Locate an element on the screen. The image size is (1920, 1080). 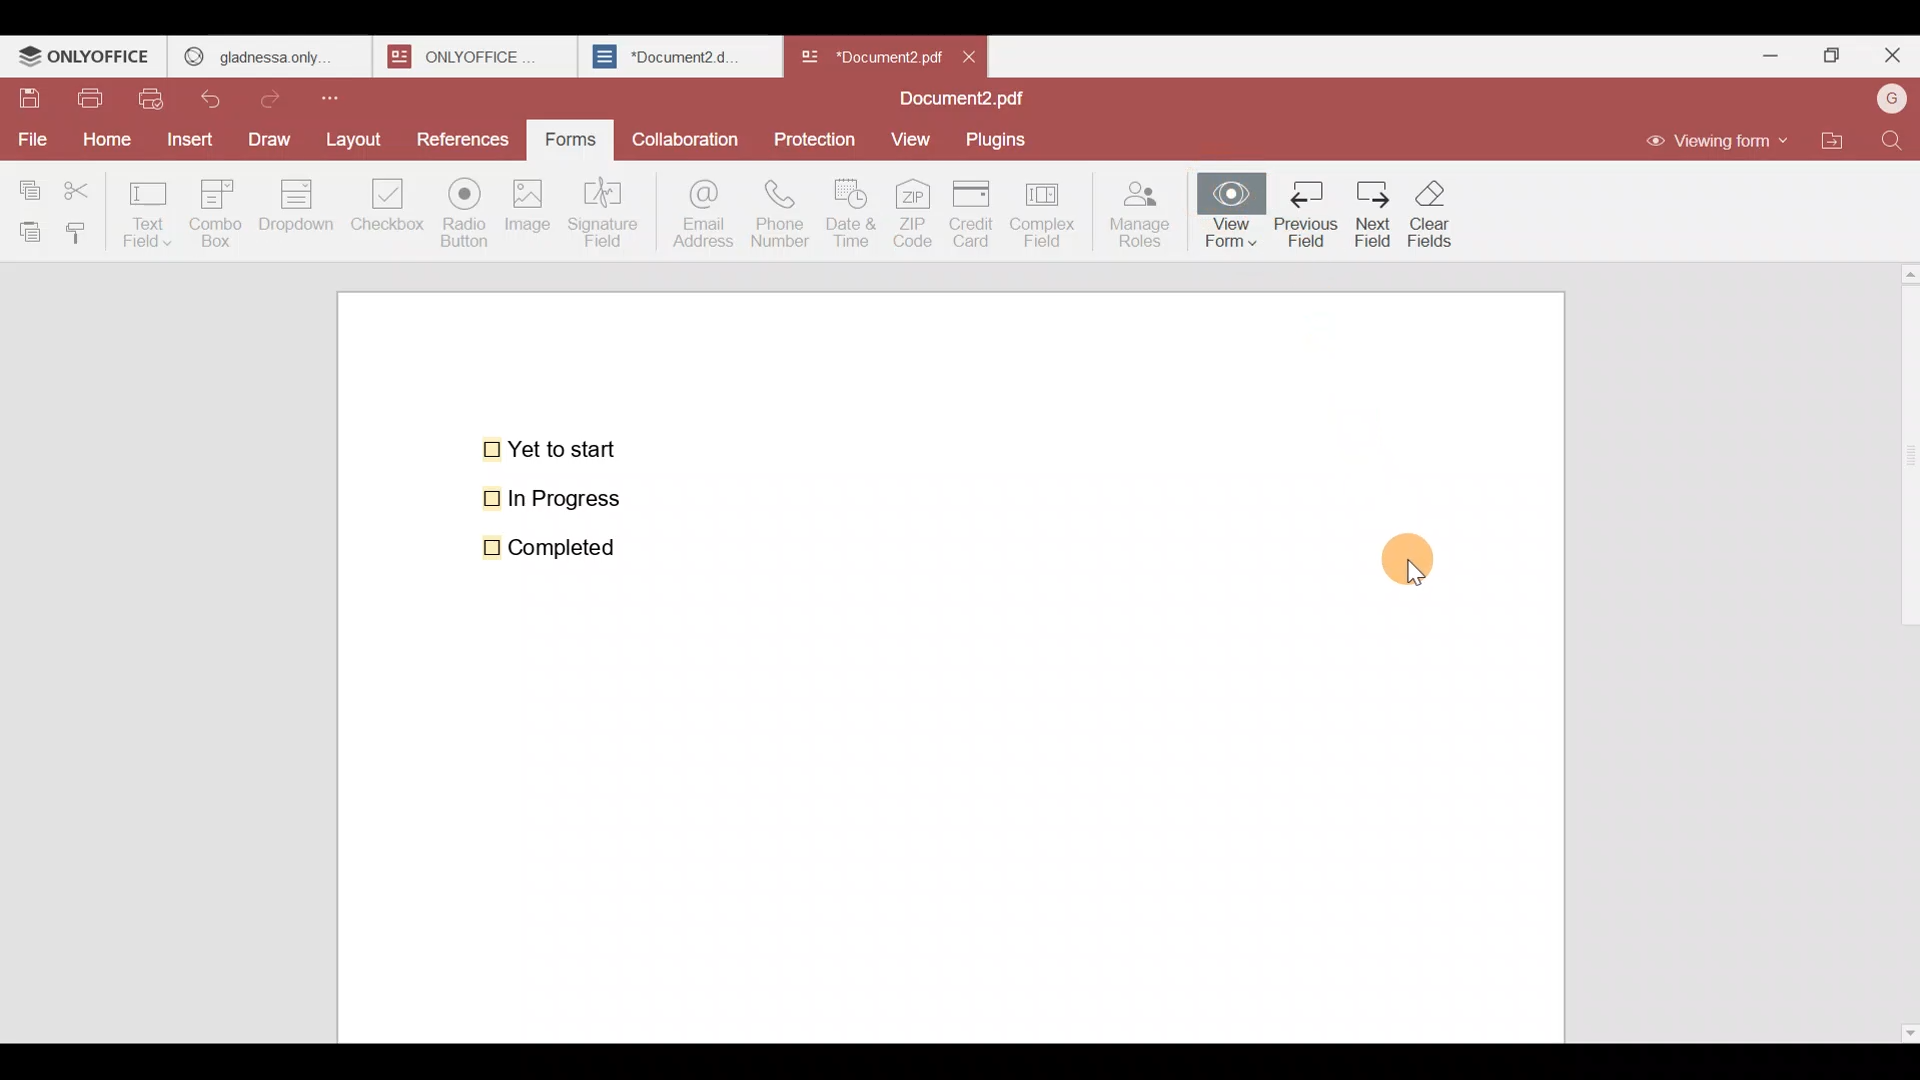
clear fields is located at coordinates (1434, 212).